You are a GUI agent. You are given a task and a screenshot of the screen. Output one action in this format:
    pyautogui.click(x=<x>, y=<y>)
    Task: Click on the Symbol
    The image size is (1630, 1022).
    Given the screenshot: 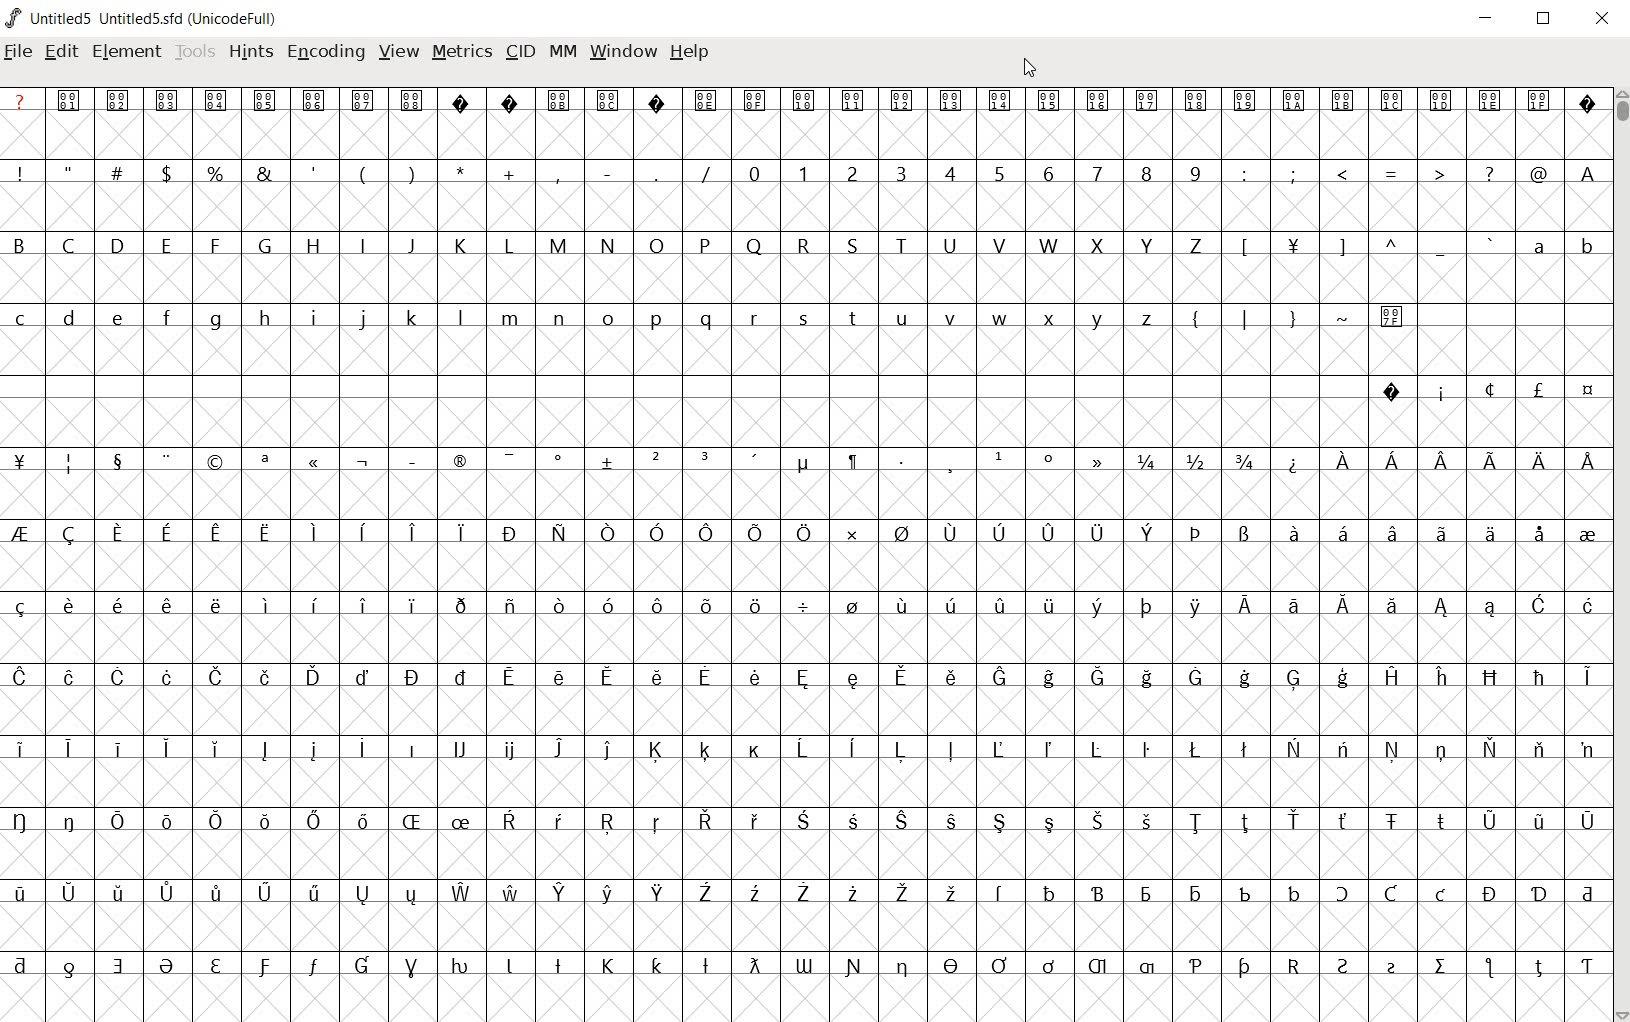 What is the action you would take?
    pyautogui.click(x=313, y=678)
    